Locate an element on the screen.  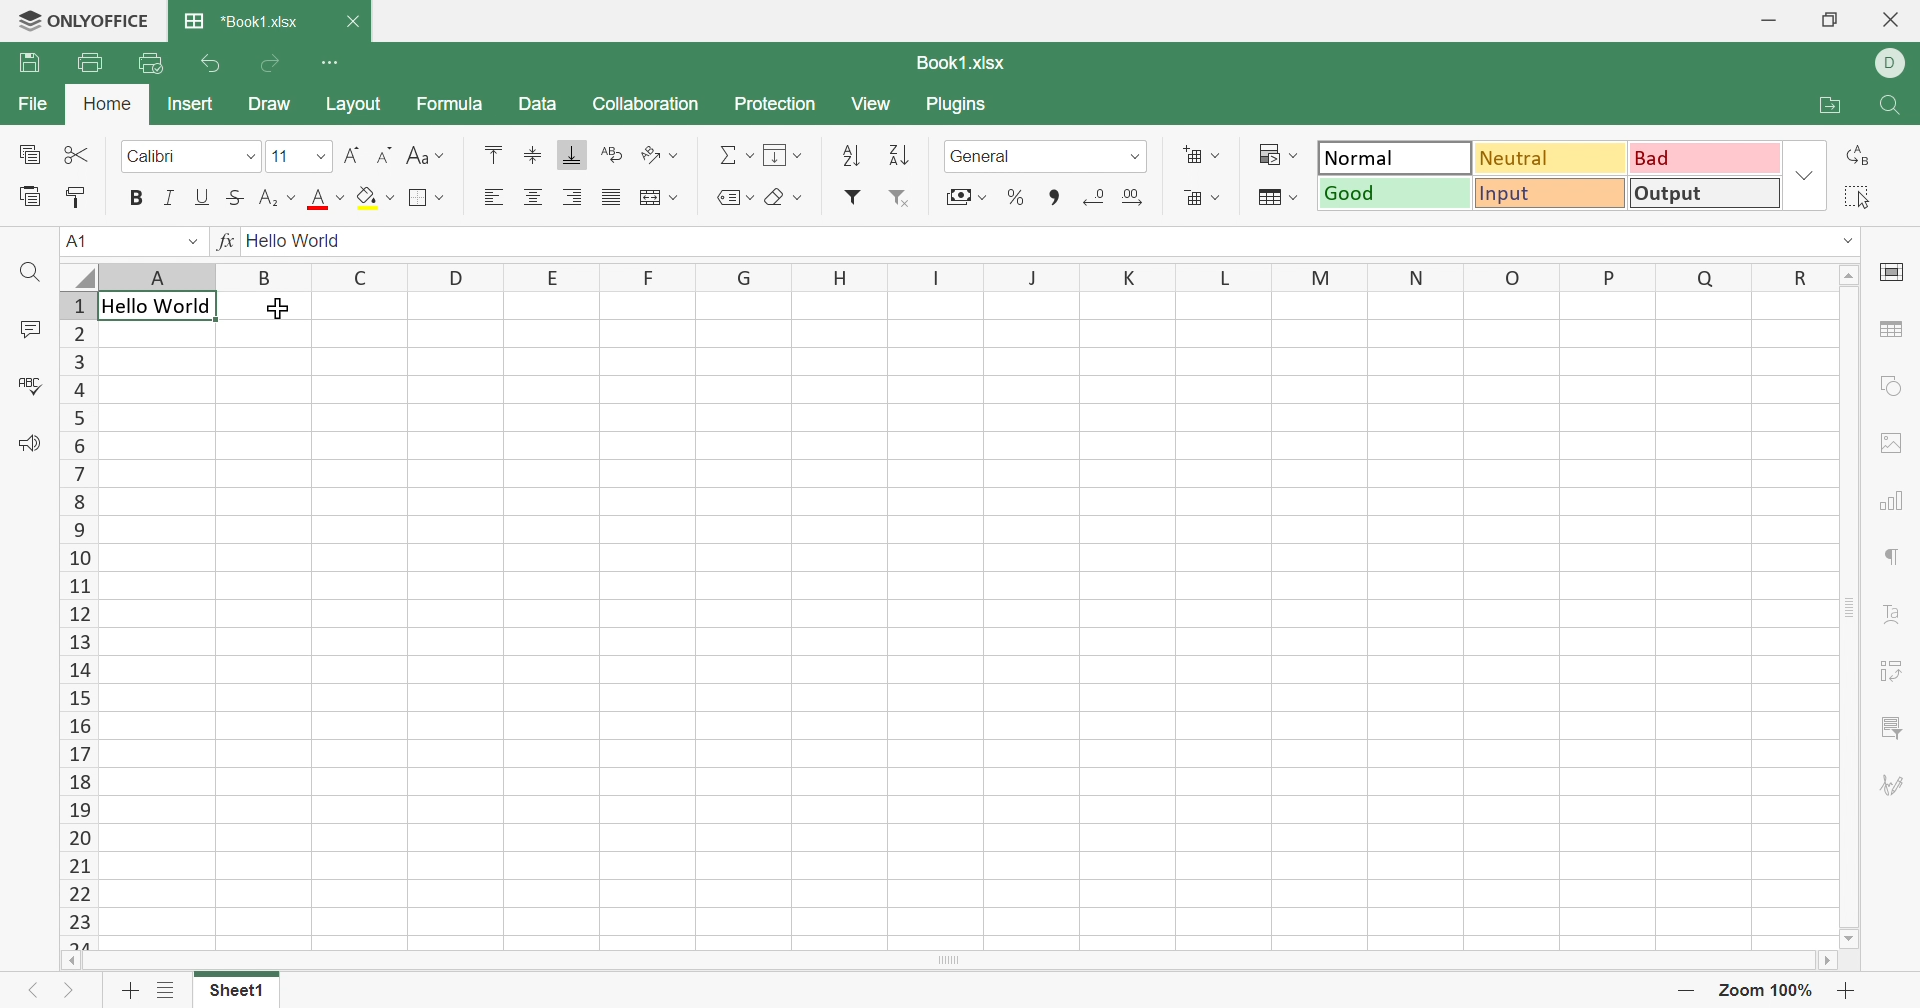
Increment font size is located at coordinates (351, 158).